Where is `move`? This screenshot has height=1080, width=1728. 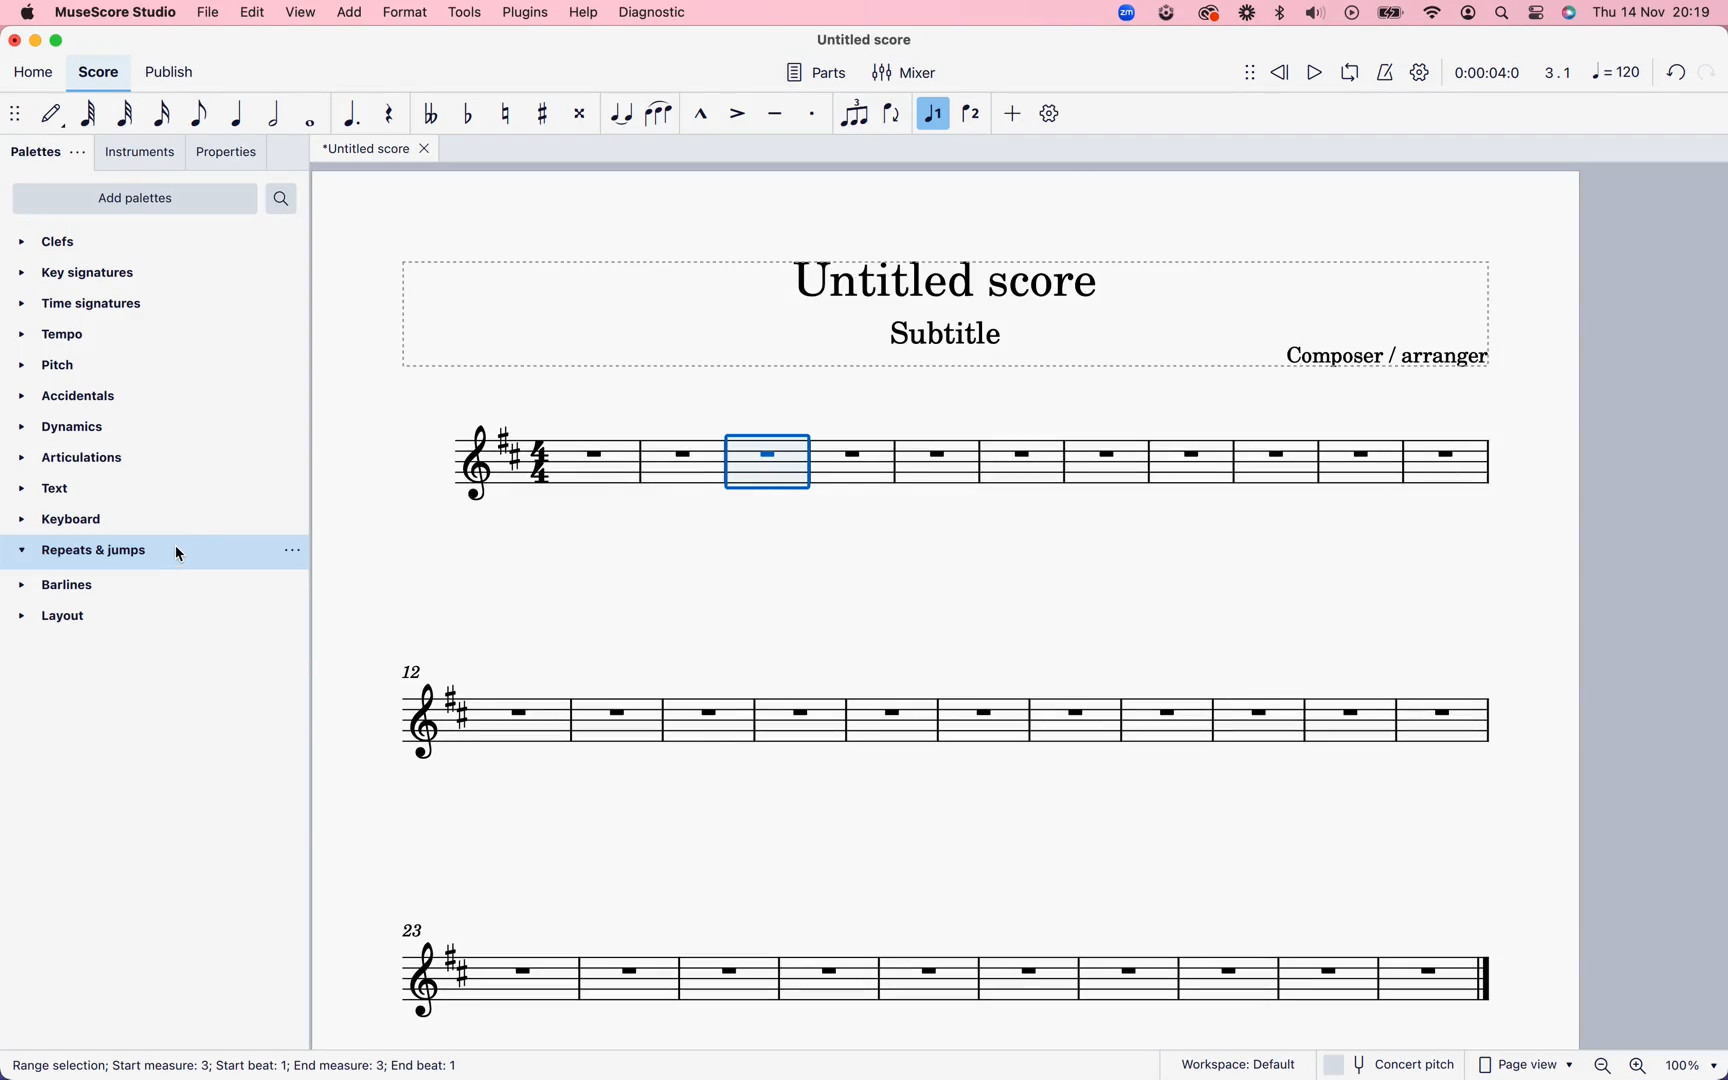 move is located at coordinates (14, 110).